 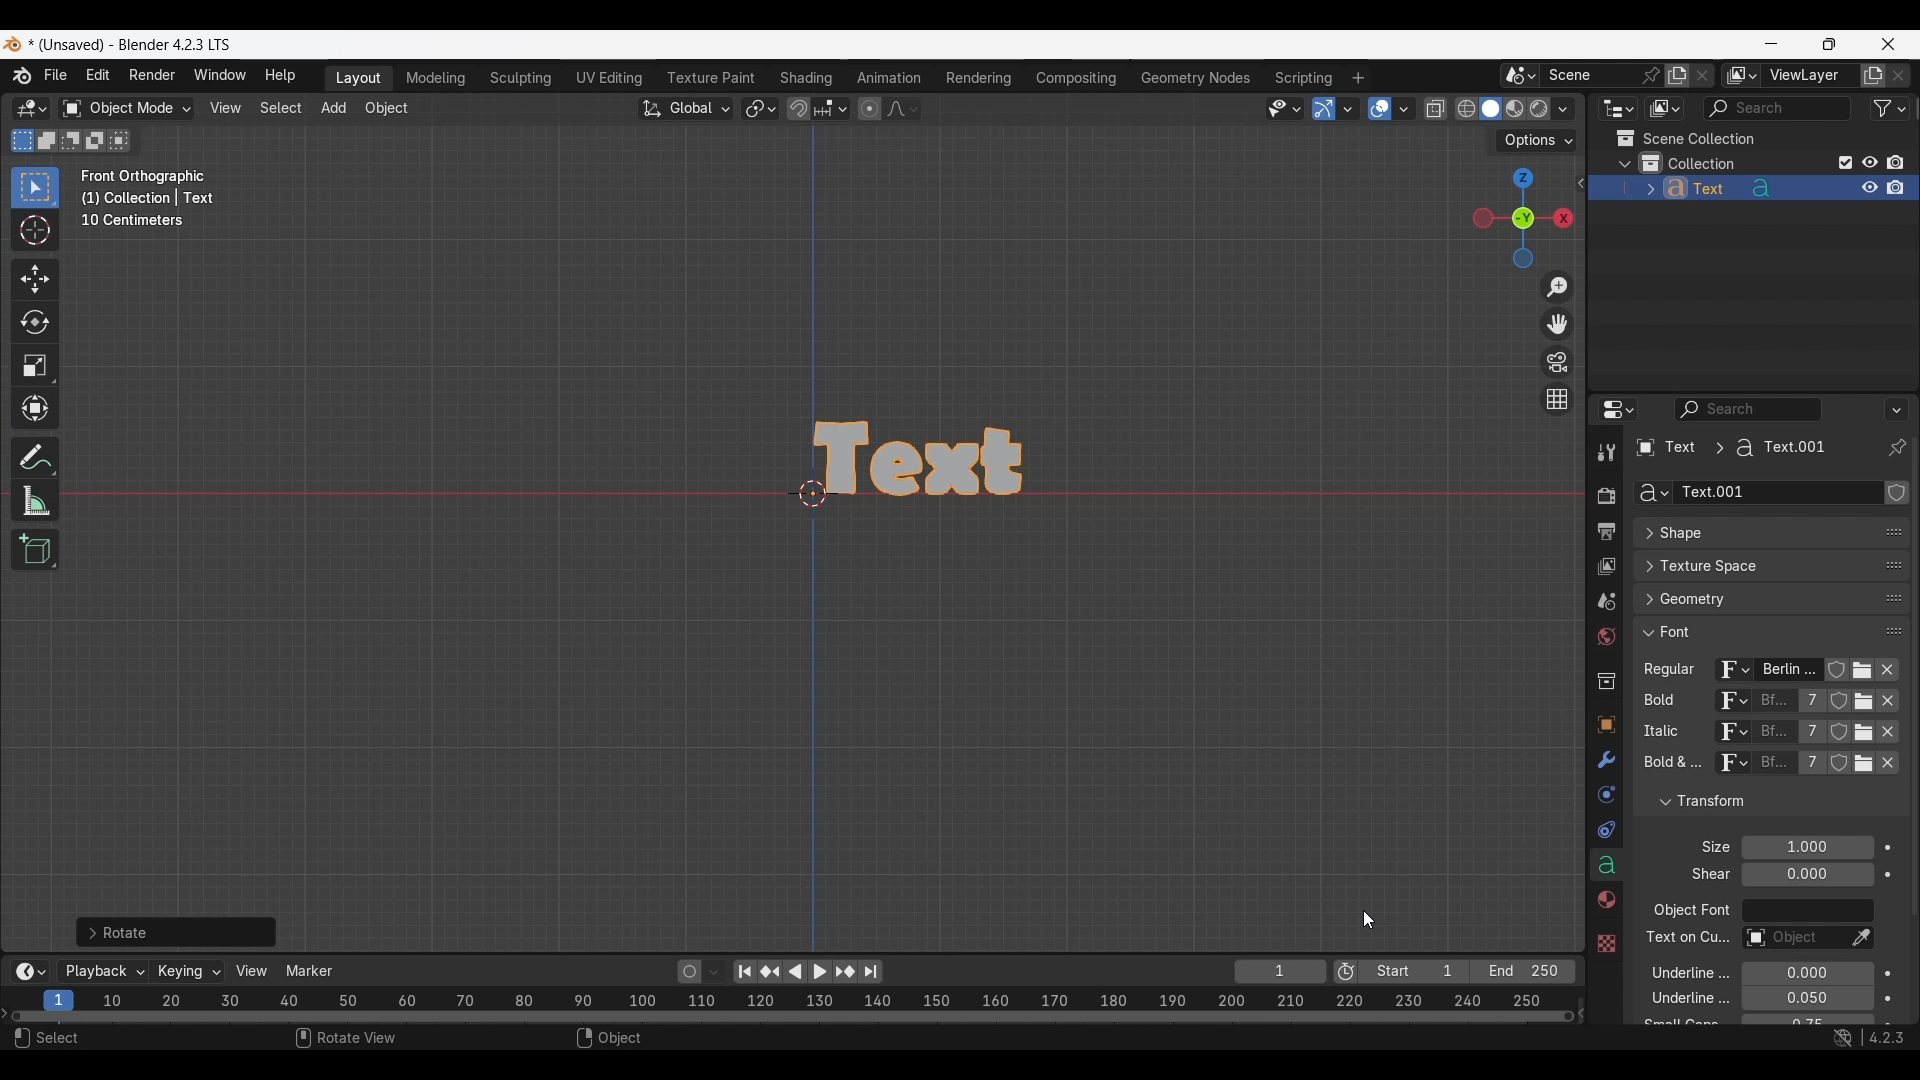 What do you see at coordinates (148, 198) in the screenshot?
I see `Frame description changed` at bounding box center [148, 198].